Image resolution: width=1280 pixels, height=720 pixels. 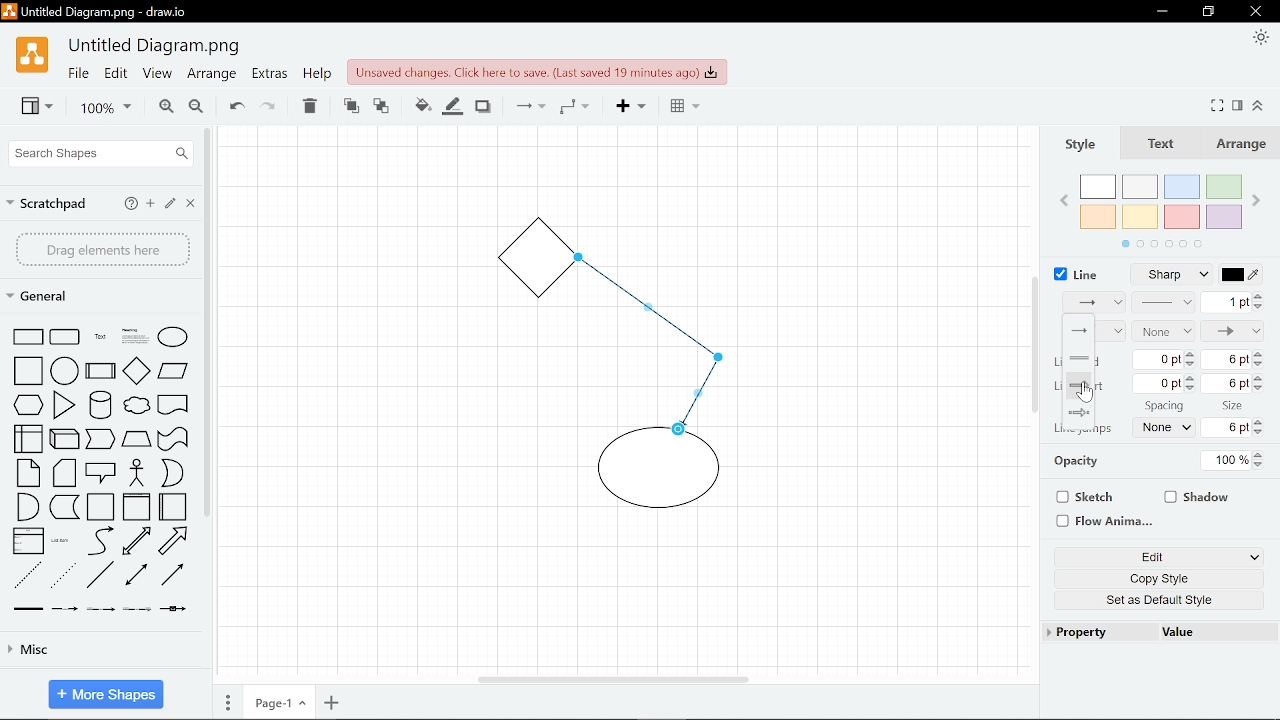 I want to click on Zoom in, so click(x=162, y=107).